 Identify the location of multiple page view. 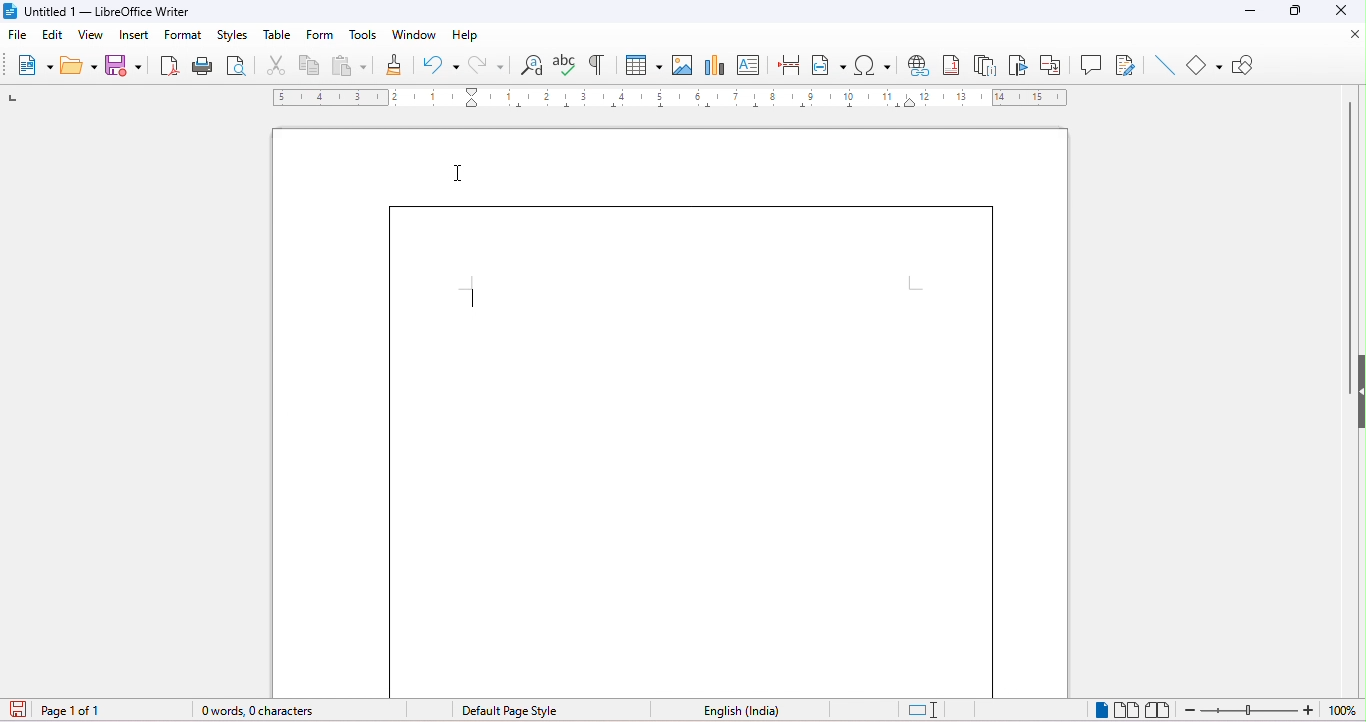
(1126, 707).